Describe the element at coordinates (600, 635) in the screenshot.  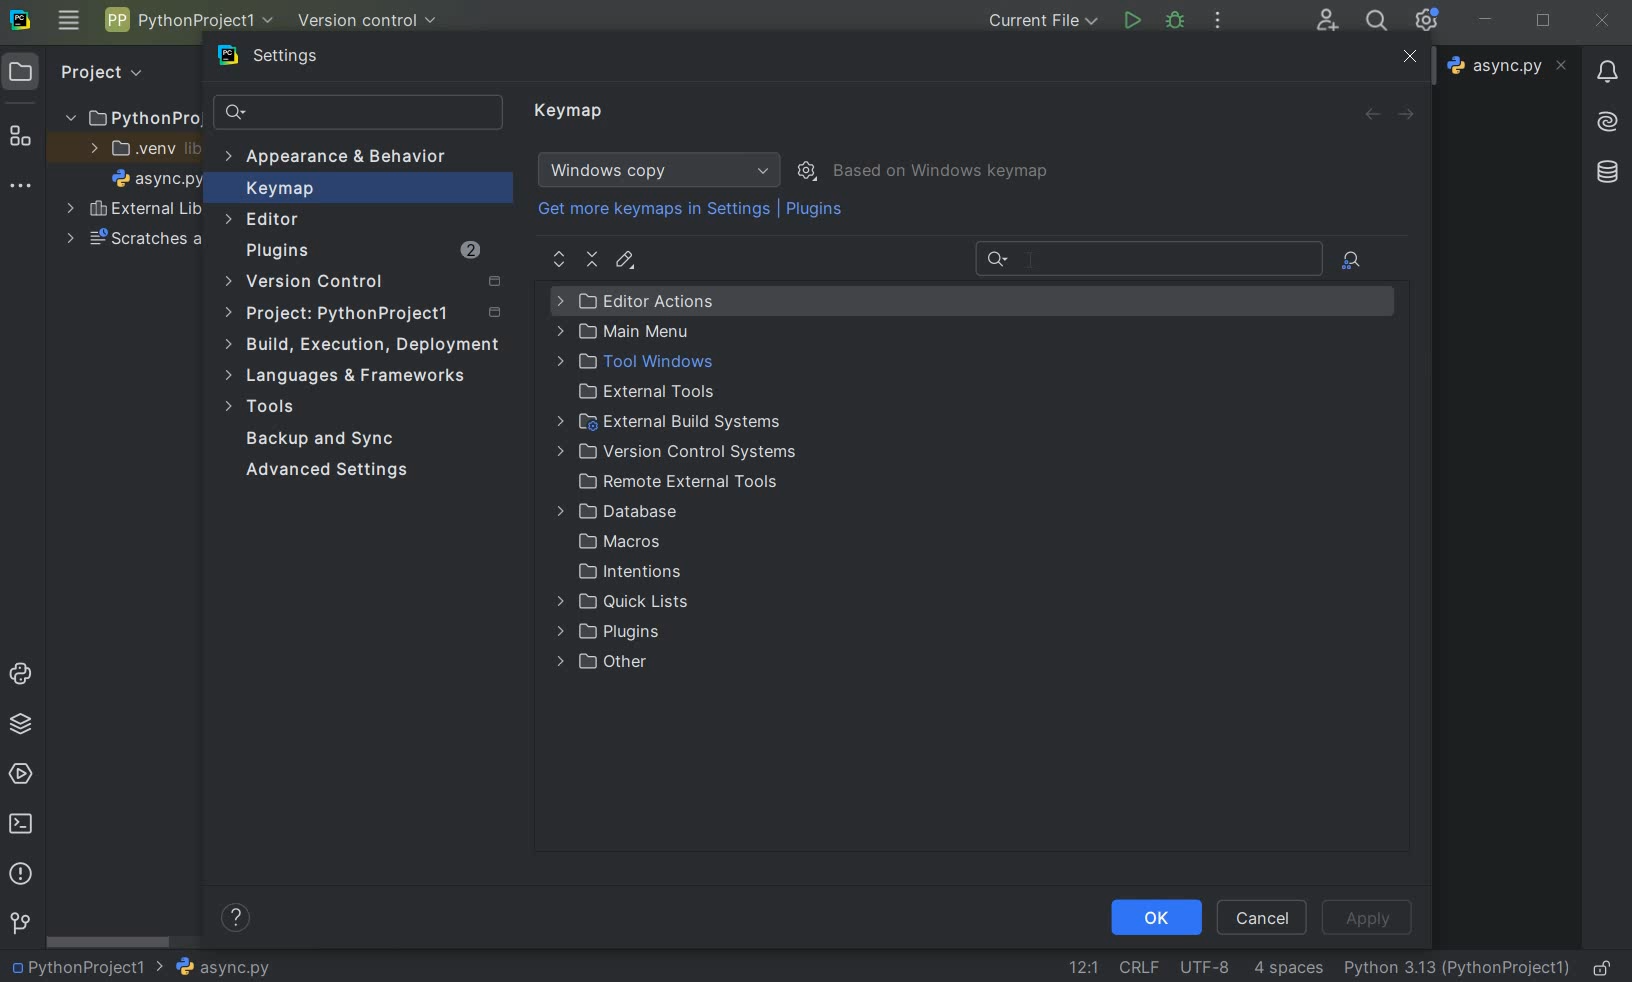
I see `plugins` at that location.